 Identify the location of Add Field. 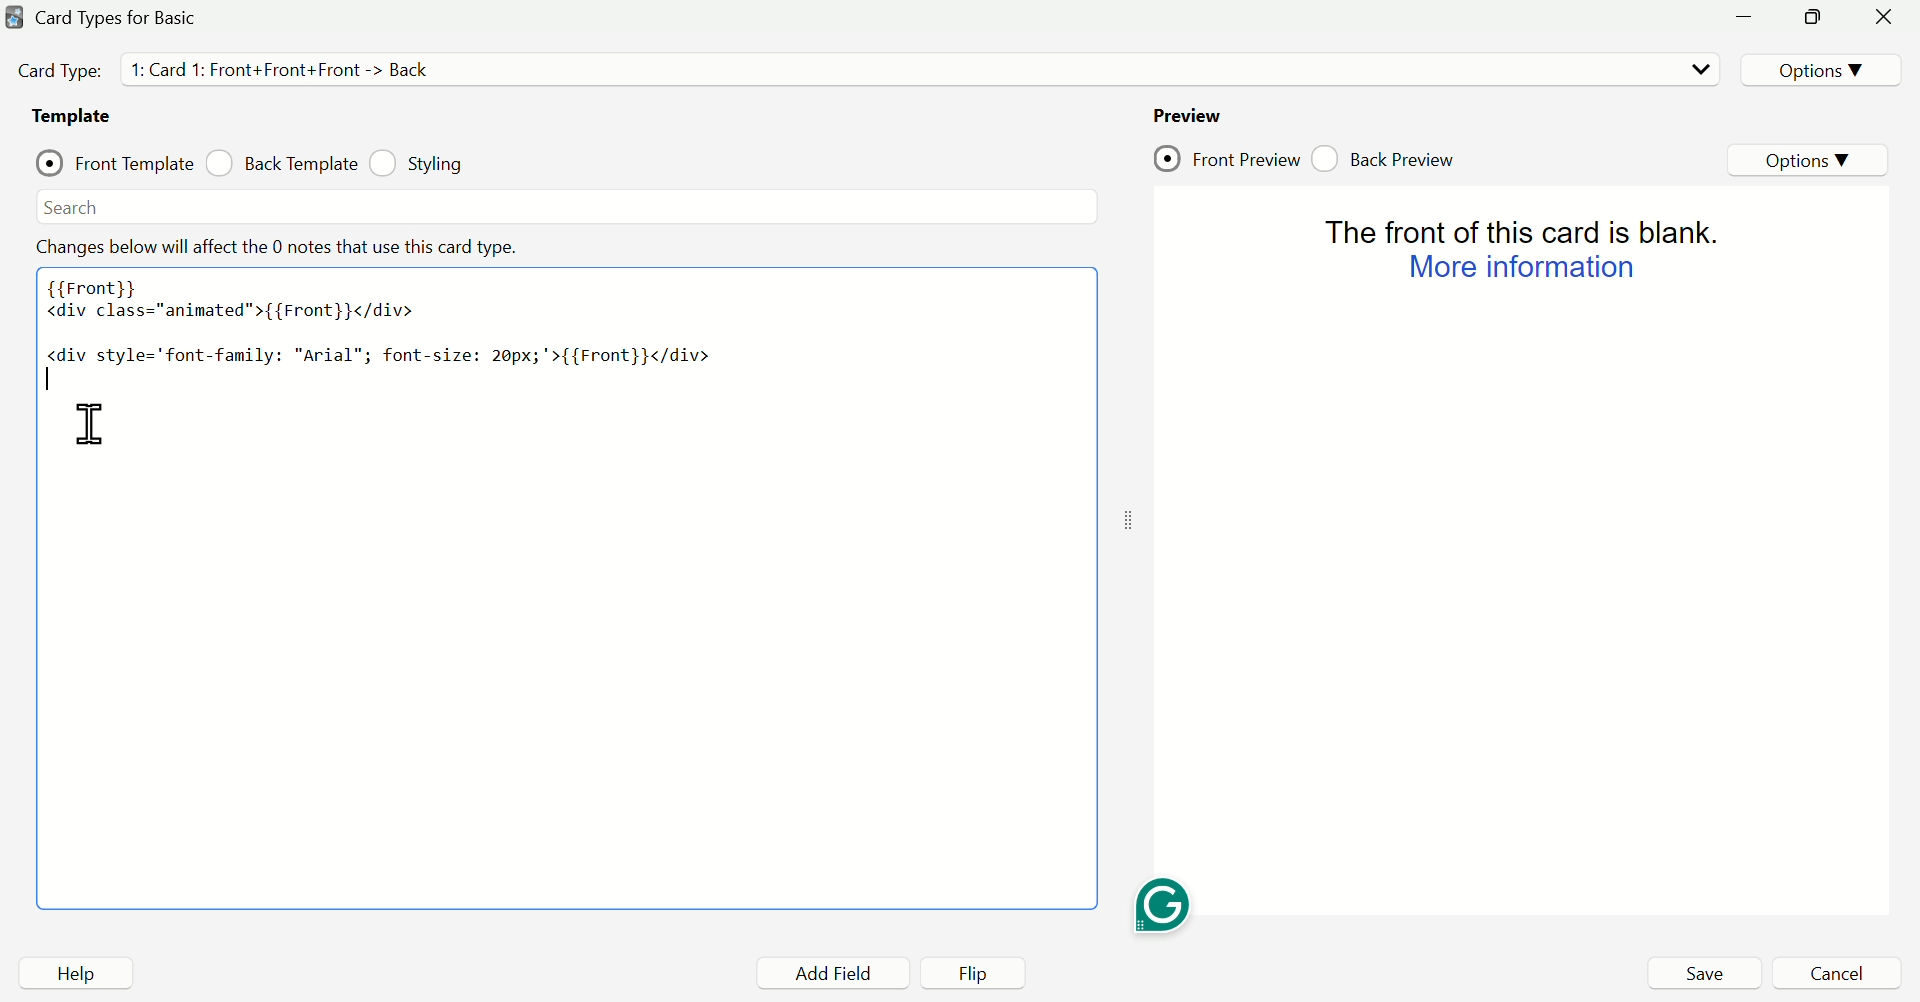
(821, 972).